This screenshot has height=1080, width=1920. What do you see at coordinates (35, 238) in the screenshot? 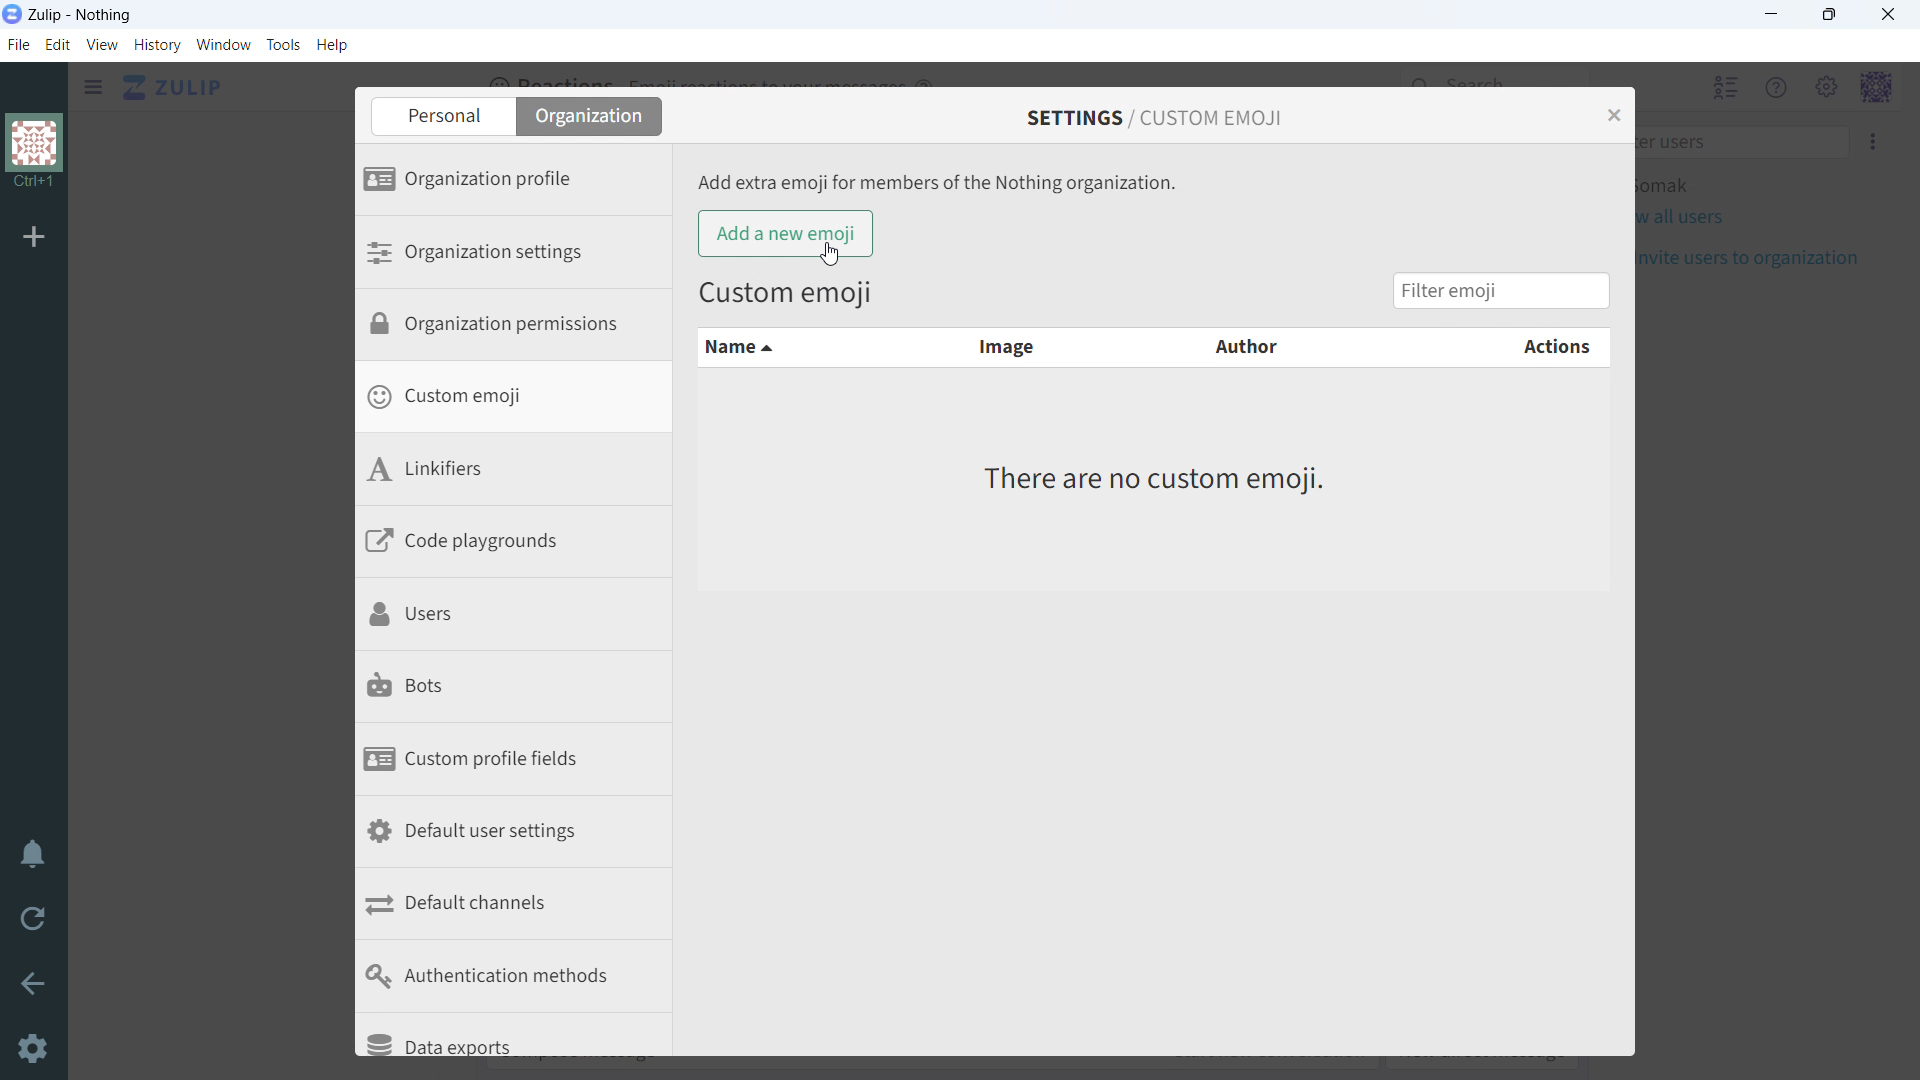
I see `add organization` at bounding box center [35, 238].